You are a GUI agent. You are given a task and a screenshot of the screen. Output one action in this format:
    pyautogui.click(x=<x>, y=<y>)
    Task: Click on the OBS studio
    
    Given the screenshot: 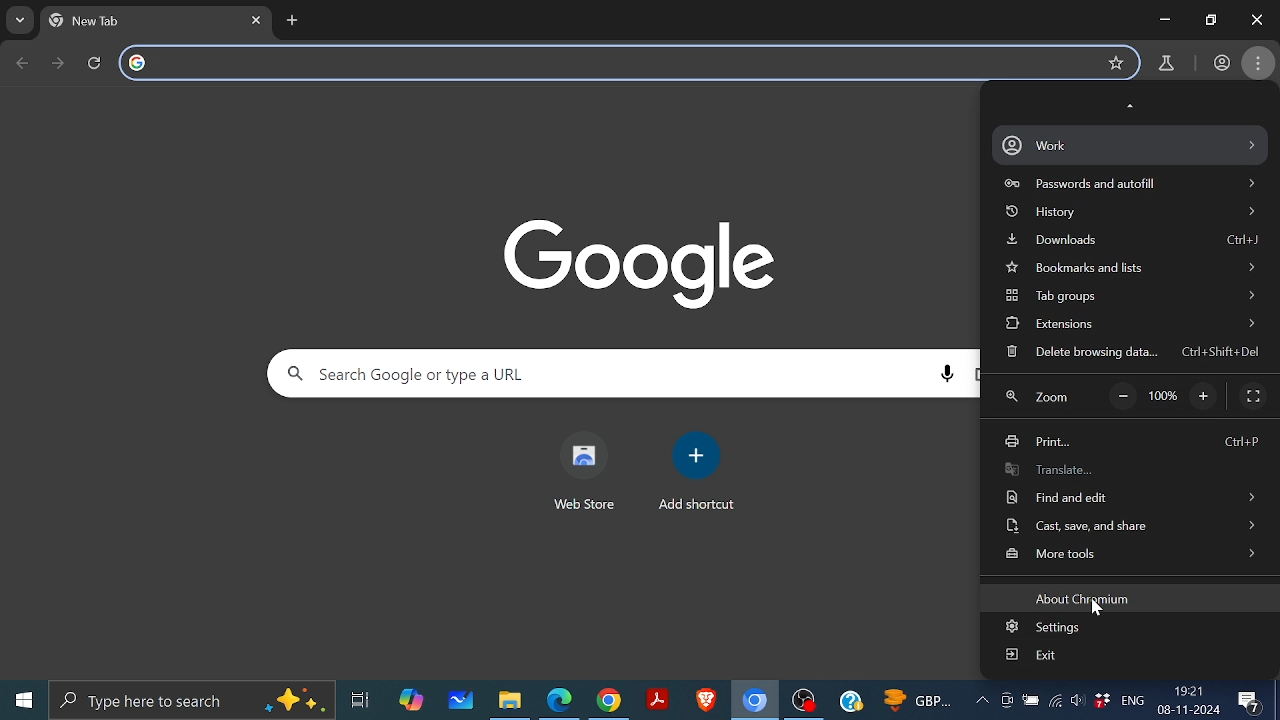 What is the action you would take?
    pyautogui.click(x=807, y=699)
    